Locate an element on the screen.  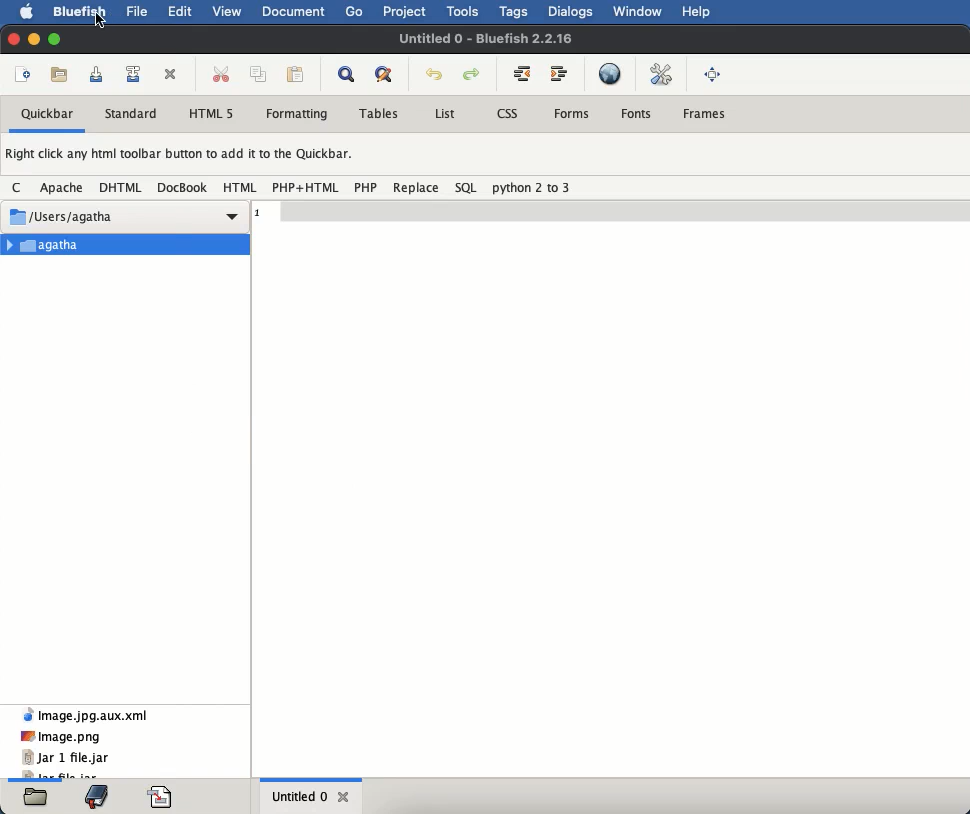
users Agatha is located at coordinates (123, 212).